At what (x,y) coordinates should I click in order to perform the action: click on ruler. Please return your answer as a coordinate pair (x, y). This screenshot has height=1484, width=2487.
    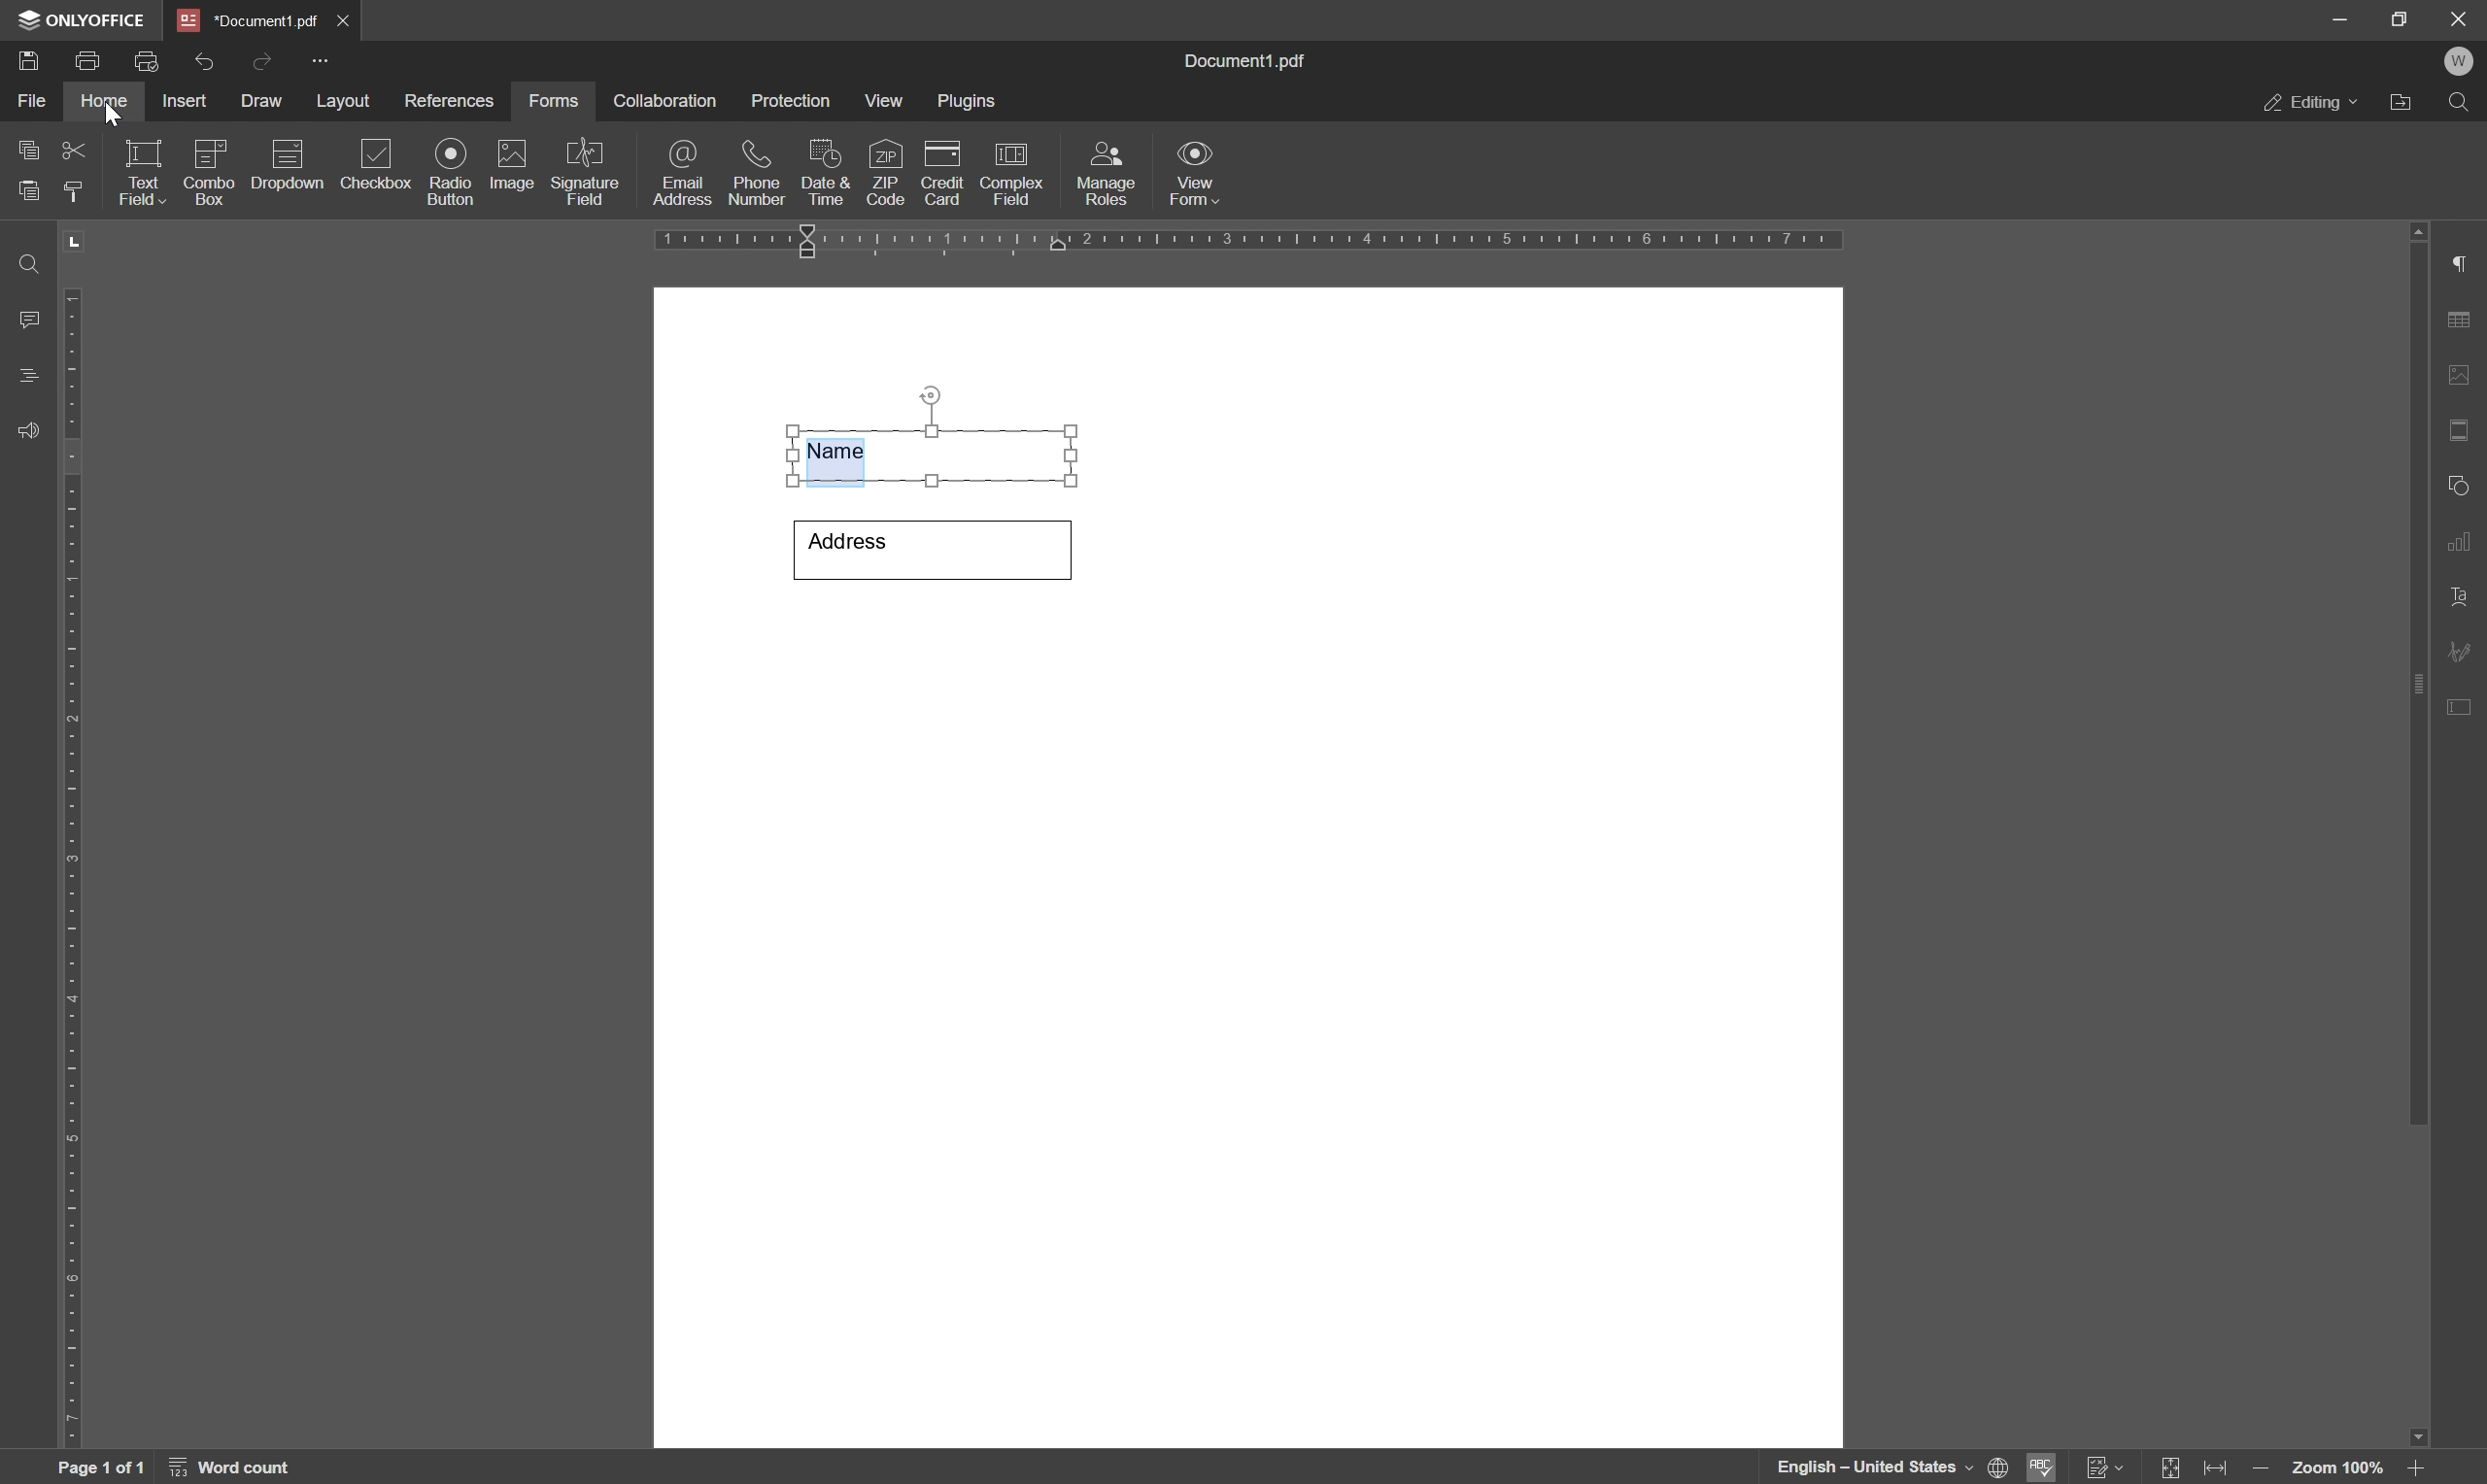
    Looking at the image, I should click on (70, 863).